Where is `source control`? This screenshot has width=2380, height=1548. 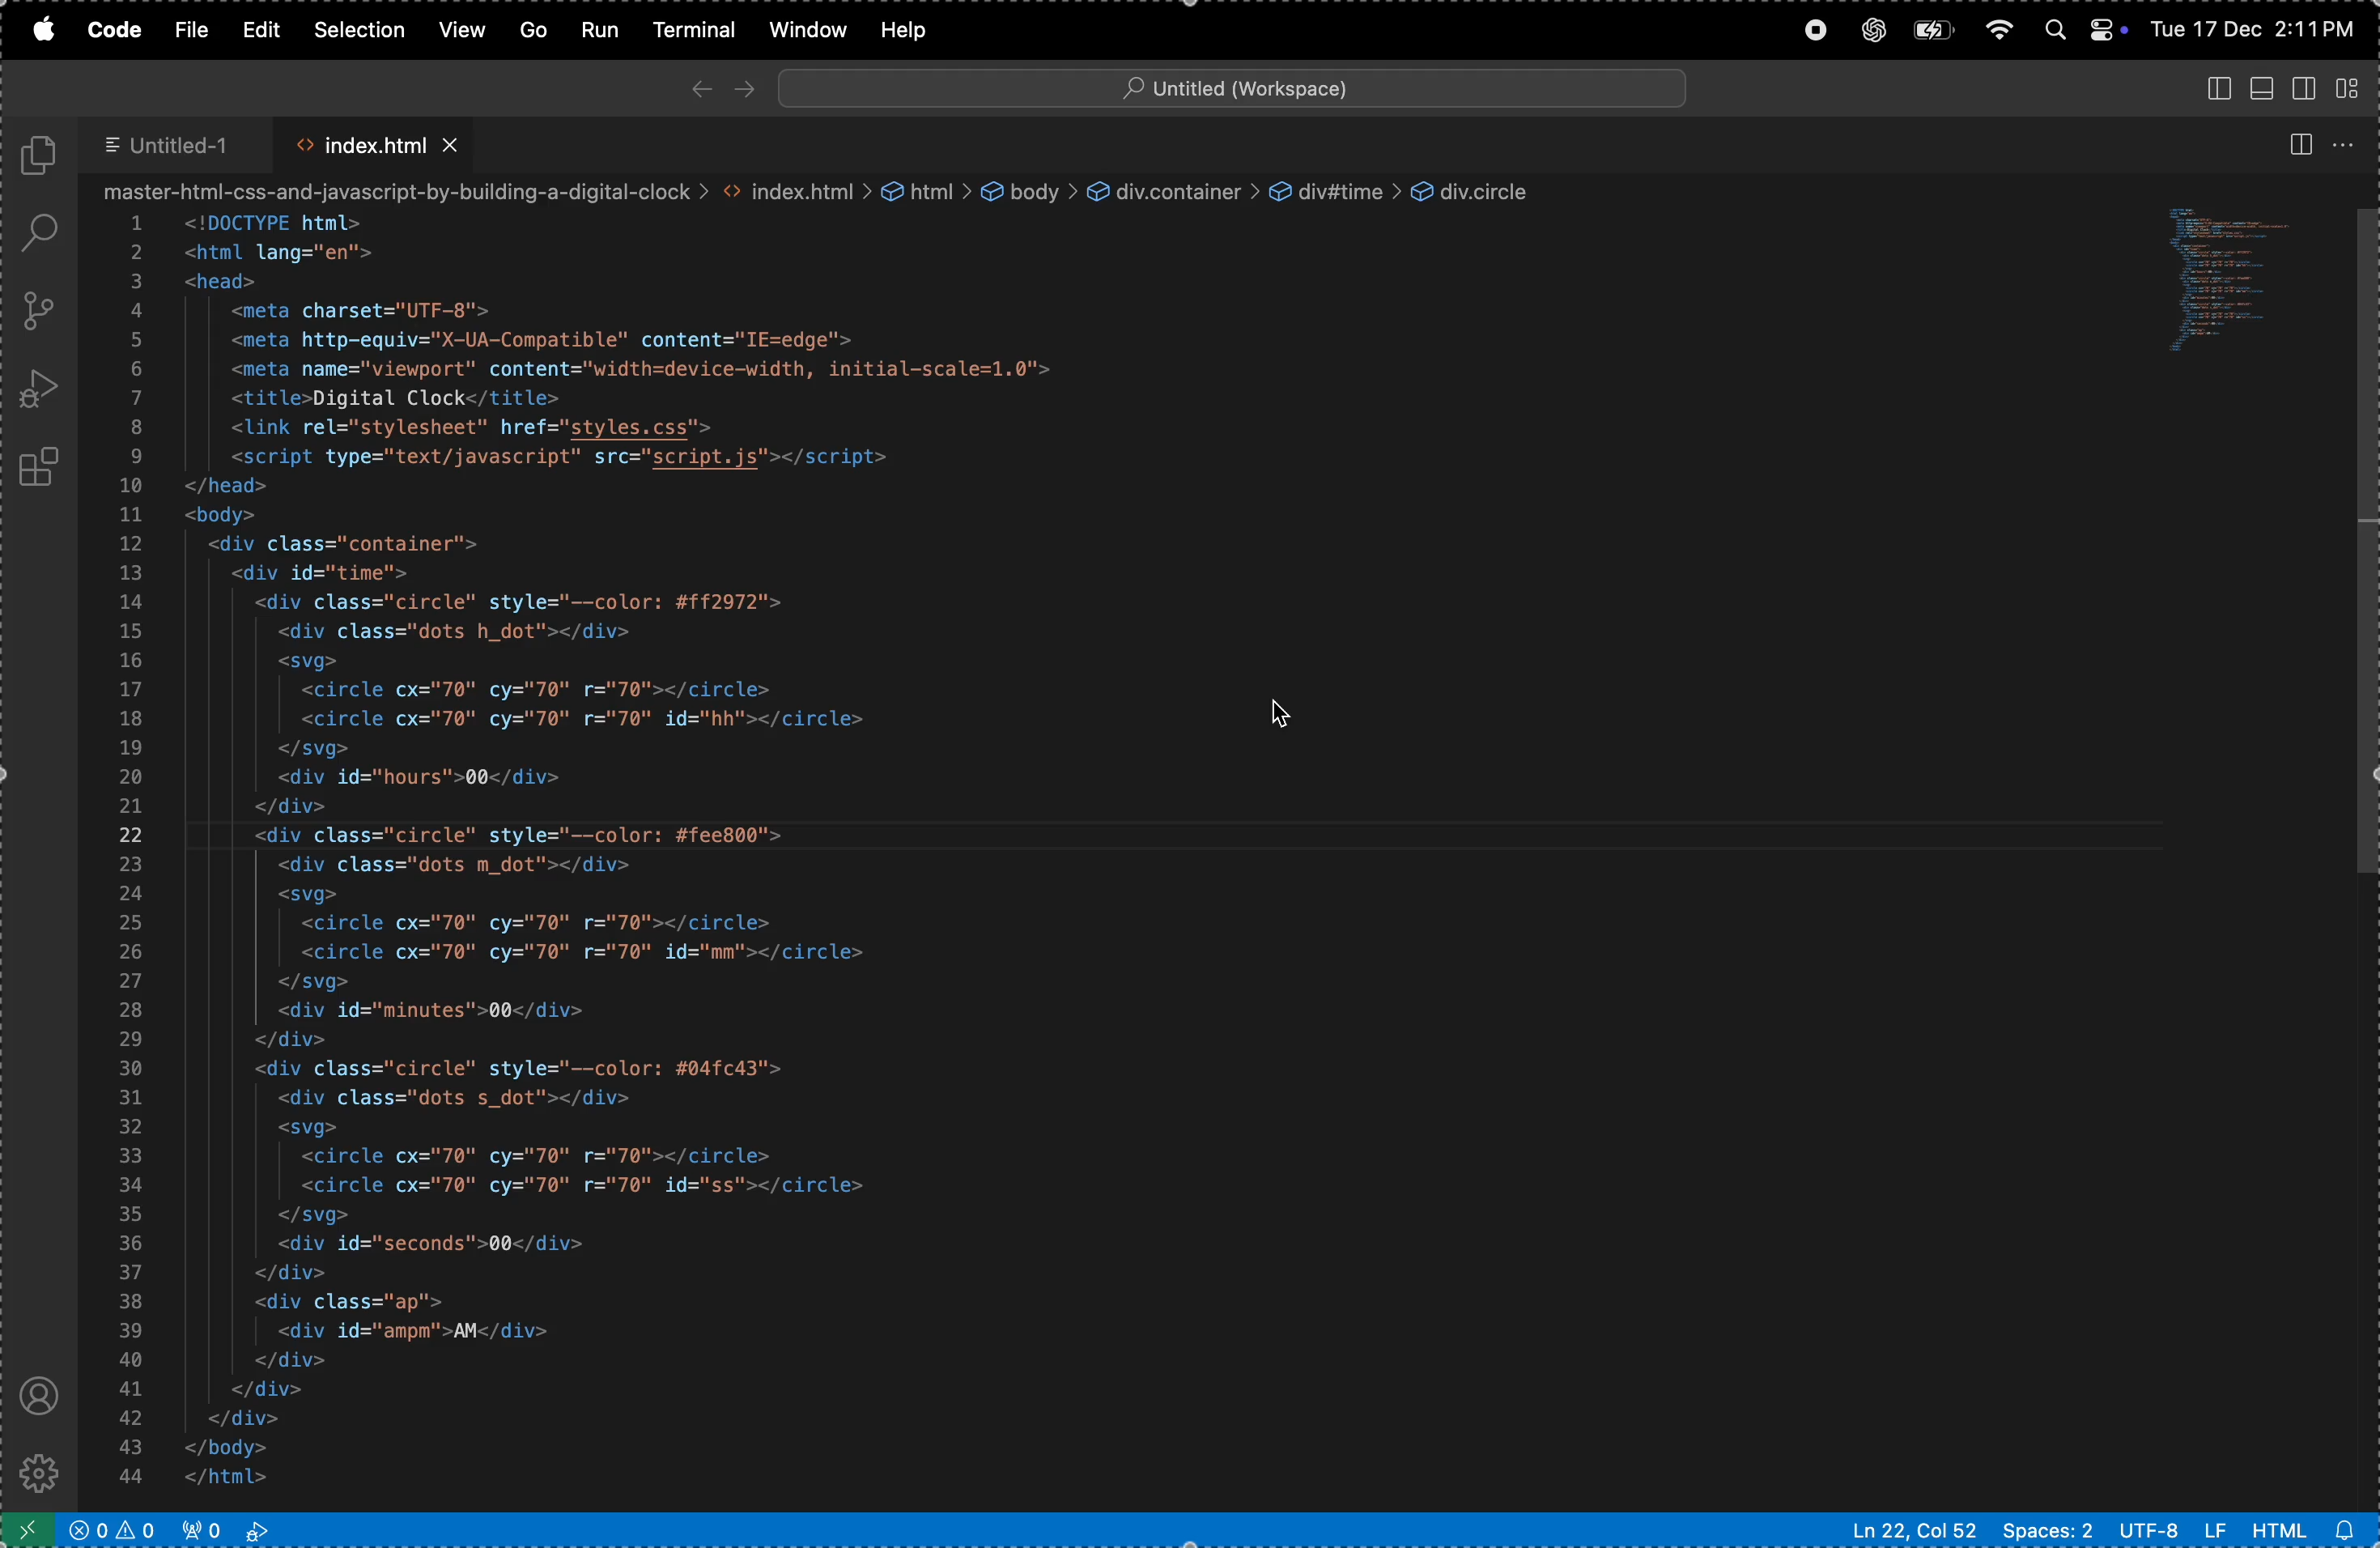 source control is located at coordinates (36, 310).